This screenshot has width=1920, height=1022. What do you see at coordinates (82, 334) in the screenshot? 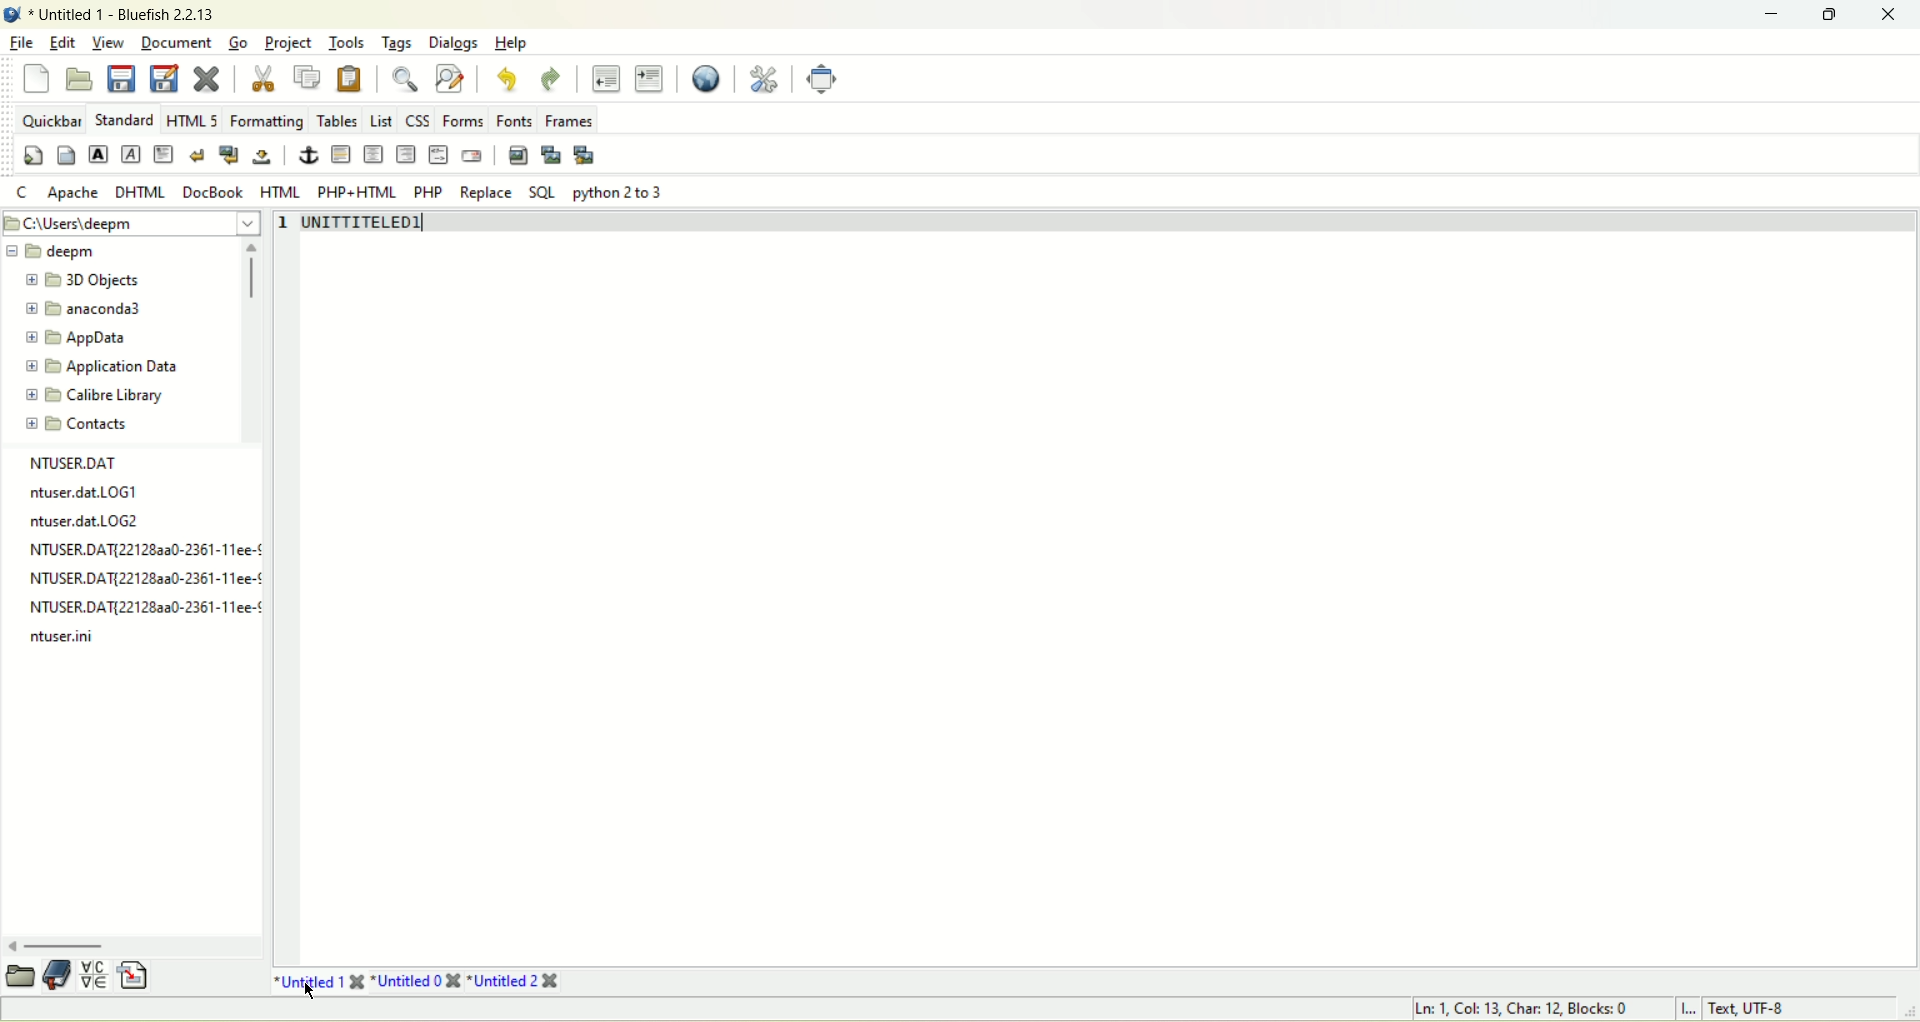
I see `appdata` at bounding box center [82, 334].